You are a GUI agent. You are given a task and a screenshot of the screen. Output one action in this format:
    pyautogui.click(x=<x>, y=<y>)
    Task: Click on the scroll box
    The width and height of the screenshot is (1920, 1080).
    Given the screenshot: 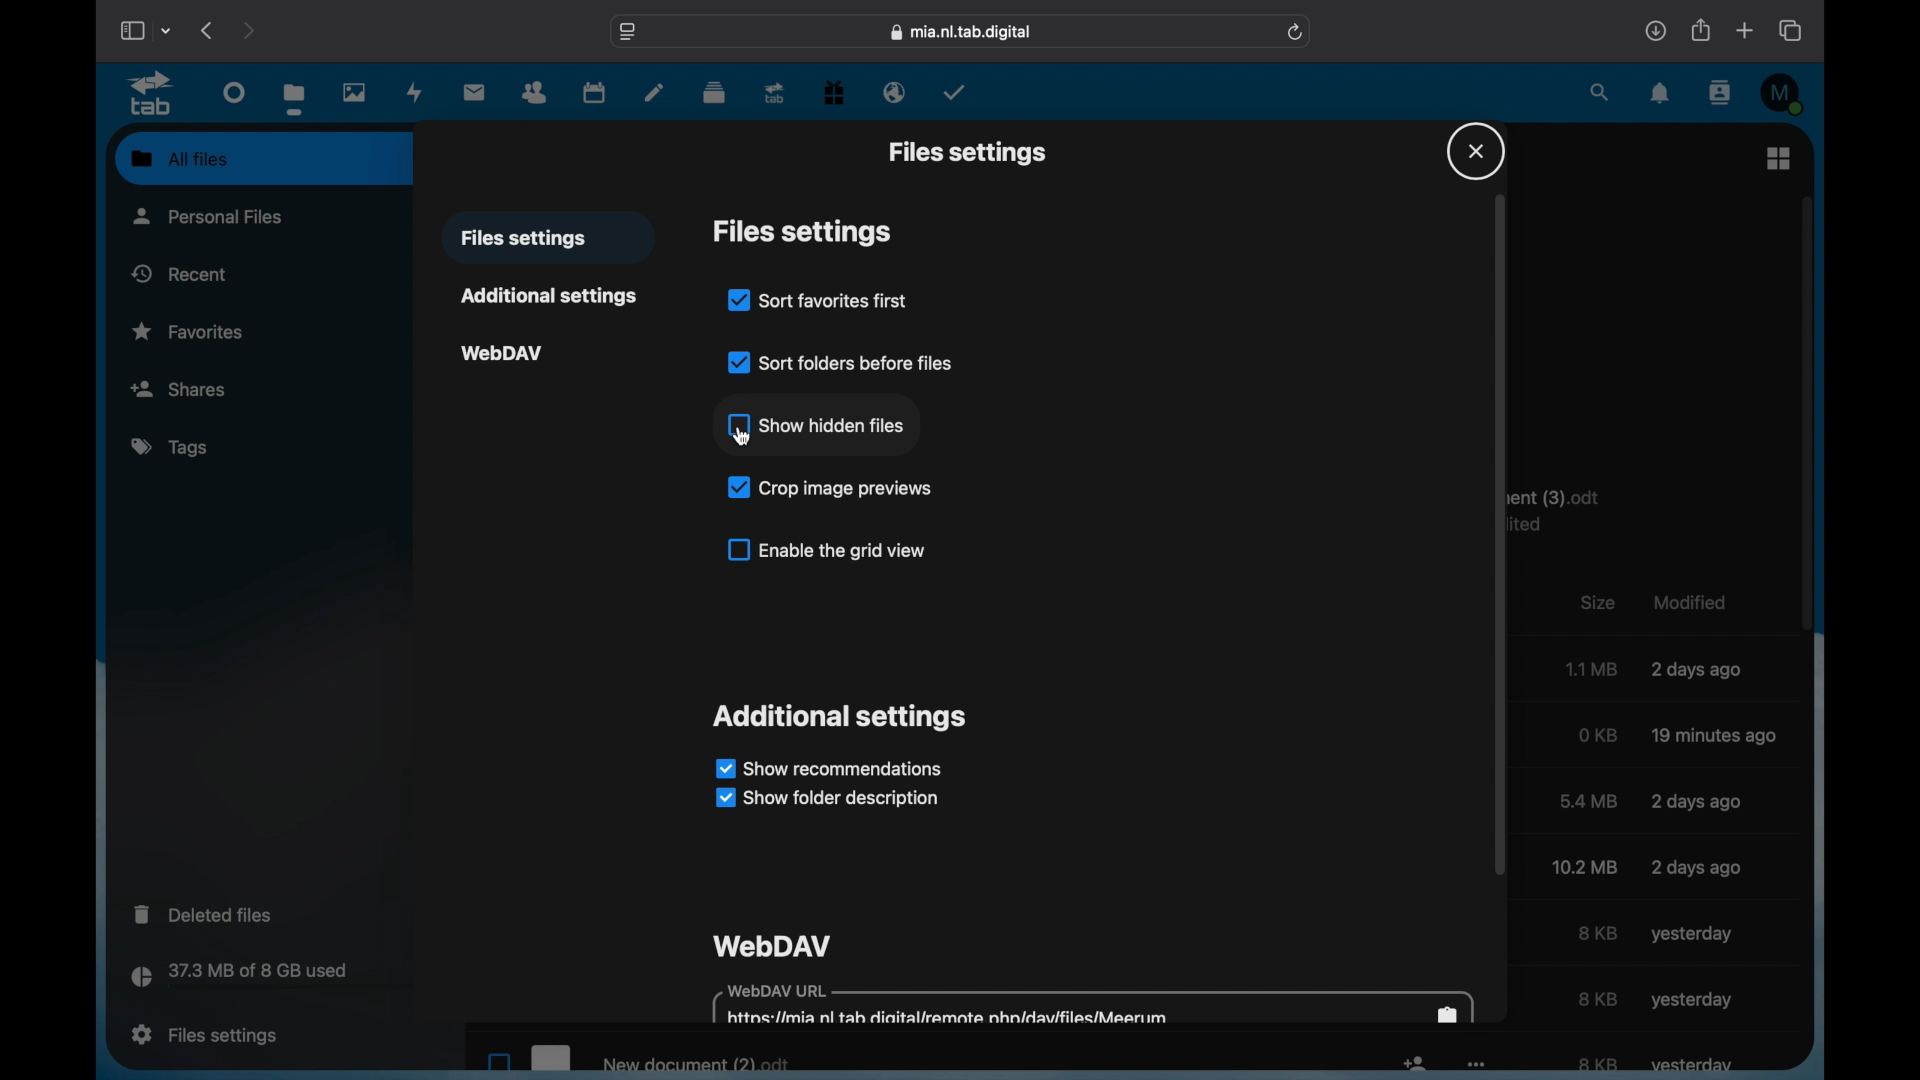 What is the action you would take?
    pyautogui.click(x=1807, y=412)
    